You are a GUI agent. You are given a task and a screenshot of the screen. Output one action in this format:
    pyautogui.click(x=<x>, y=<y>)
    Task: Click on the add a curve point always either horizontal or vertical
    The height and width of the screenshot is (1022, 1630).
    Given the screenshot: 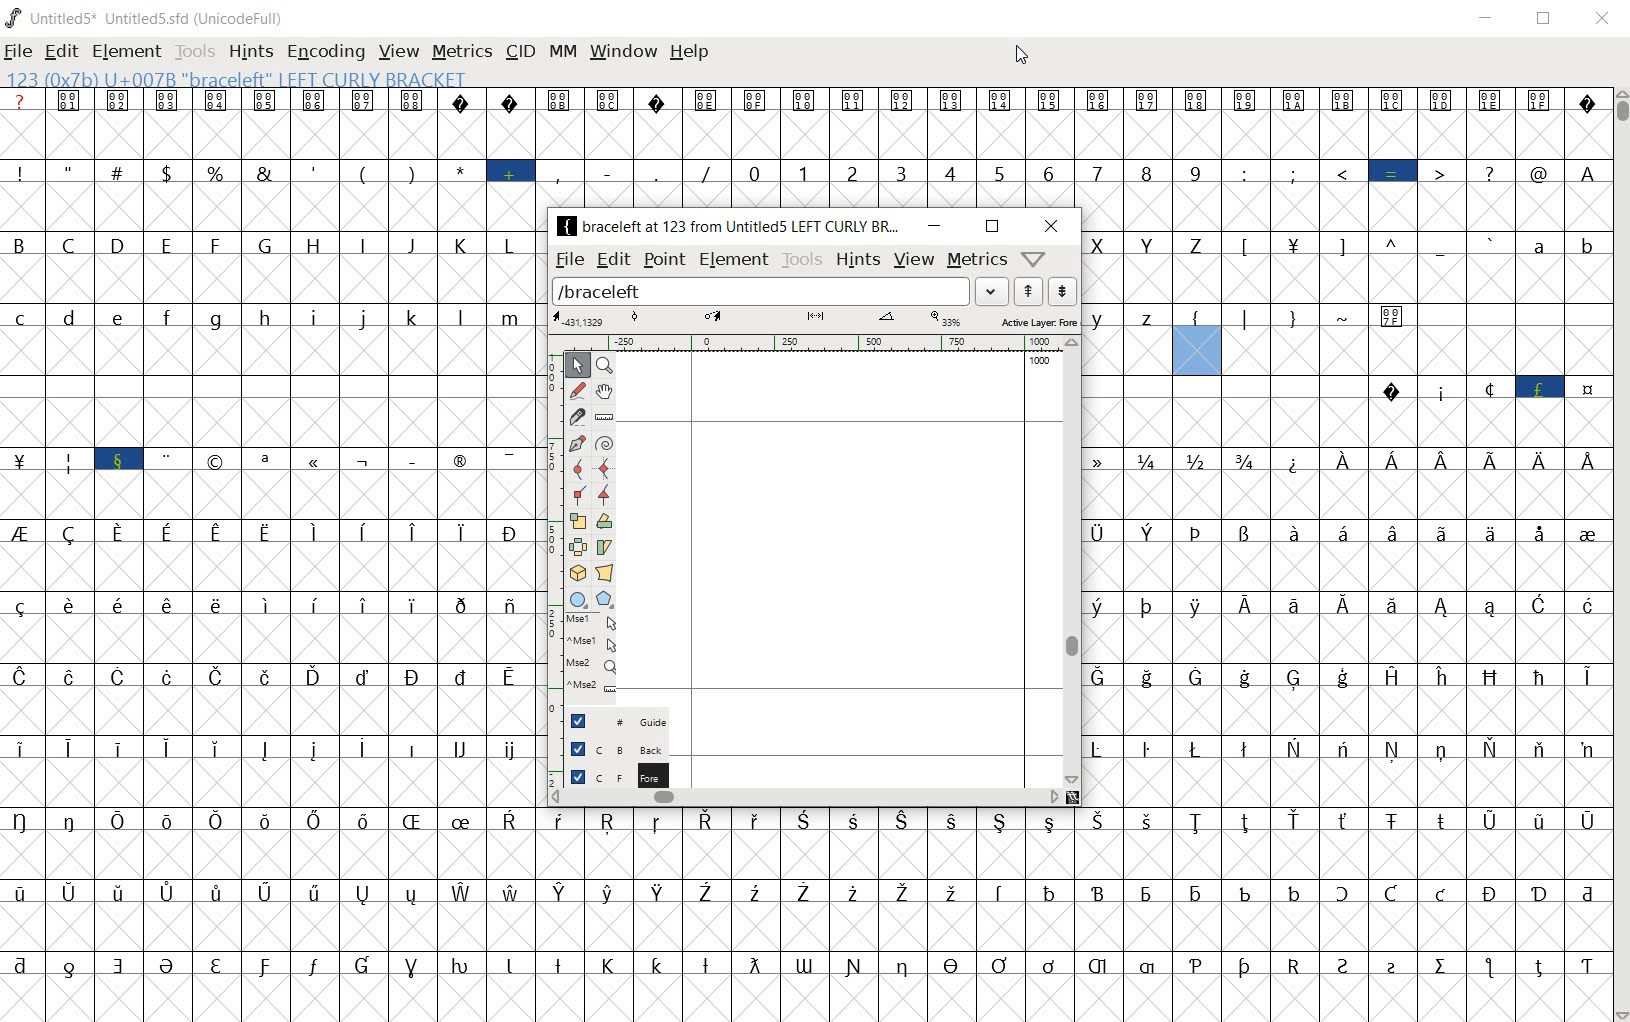 What is the action you would take?
    pyautogui.click(x=607, y=468)
    